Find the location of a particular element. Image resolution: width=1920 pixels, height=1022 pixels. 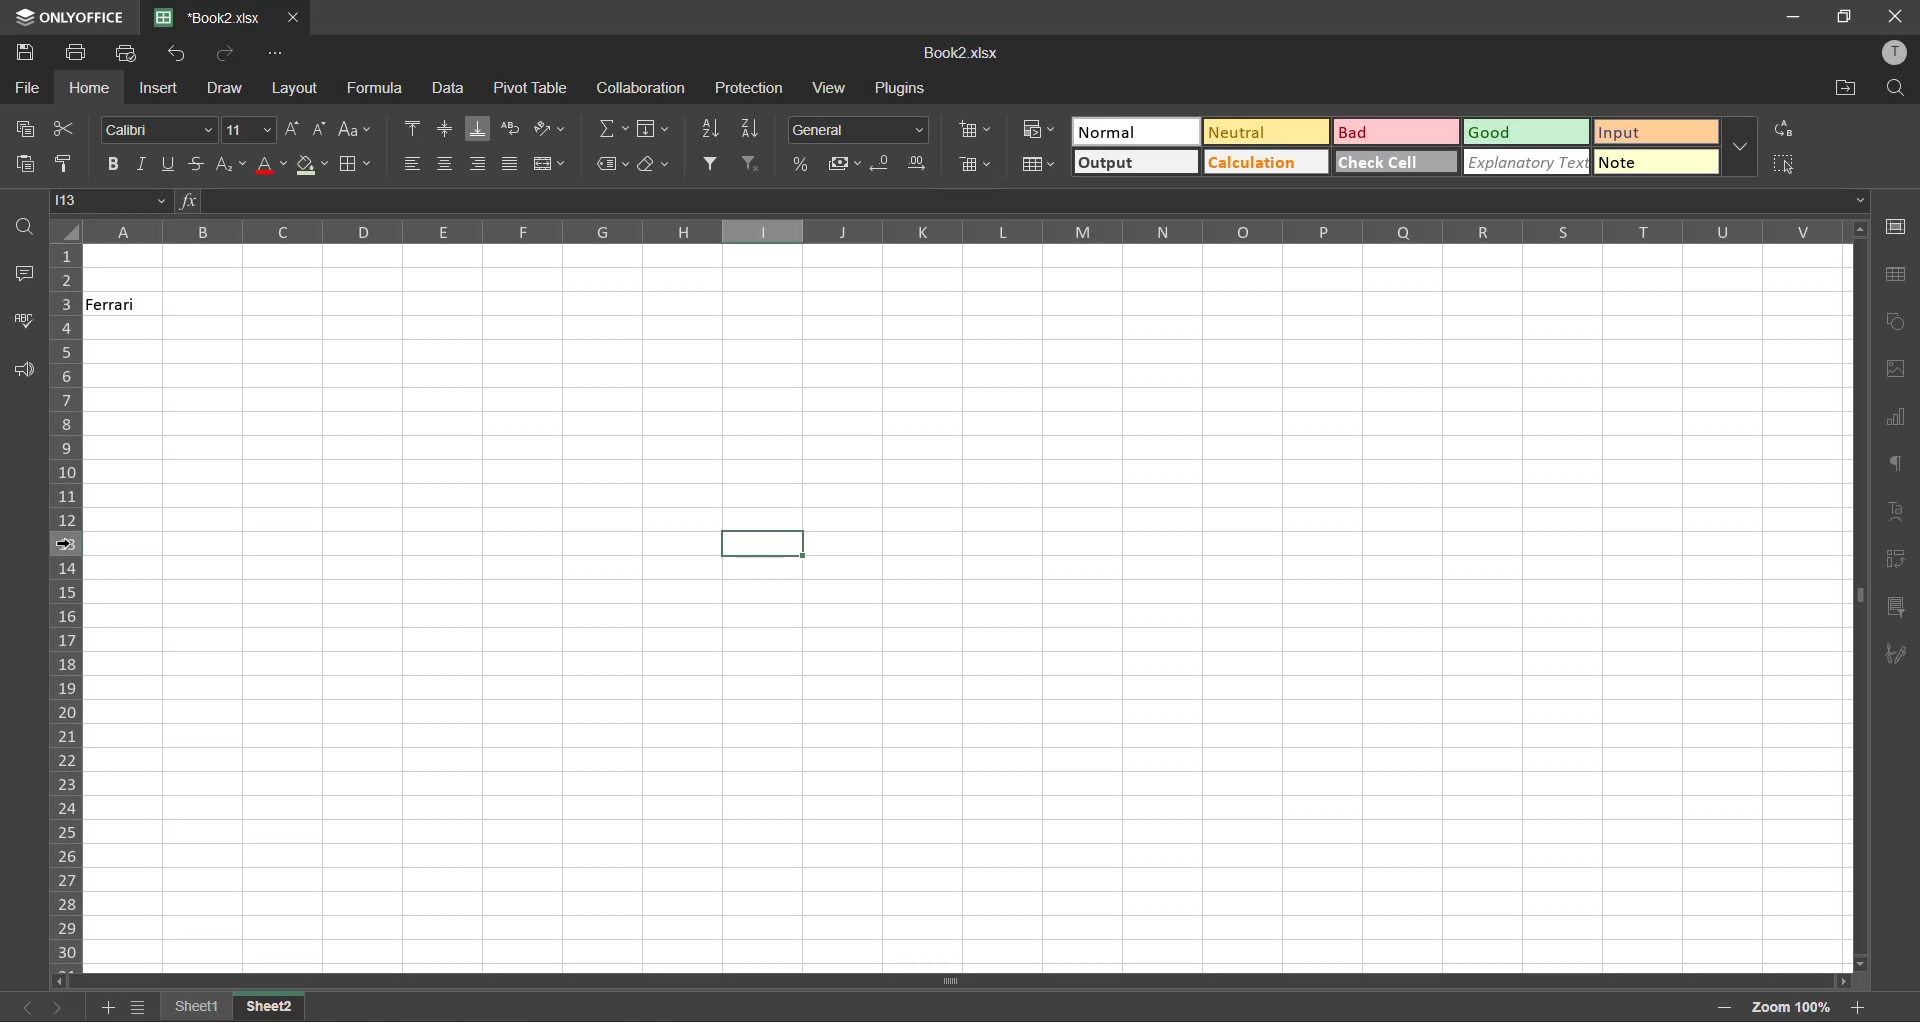

plugins is located at coordinates (899, 85).